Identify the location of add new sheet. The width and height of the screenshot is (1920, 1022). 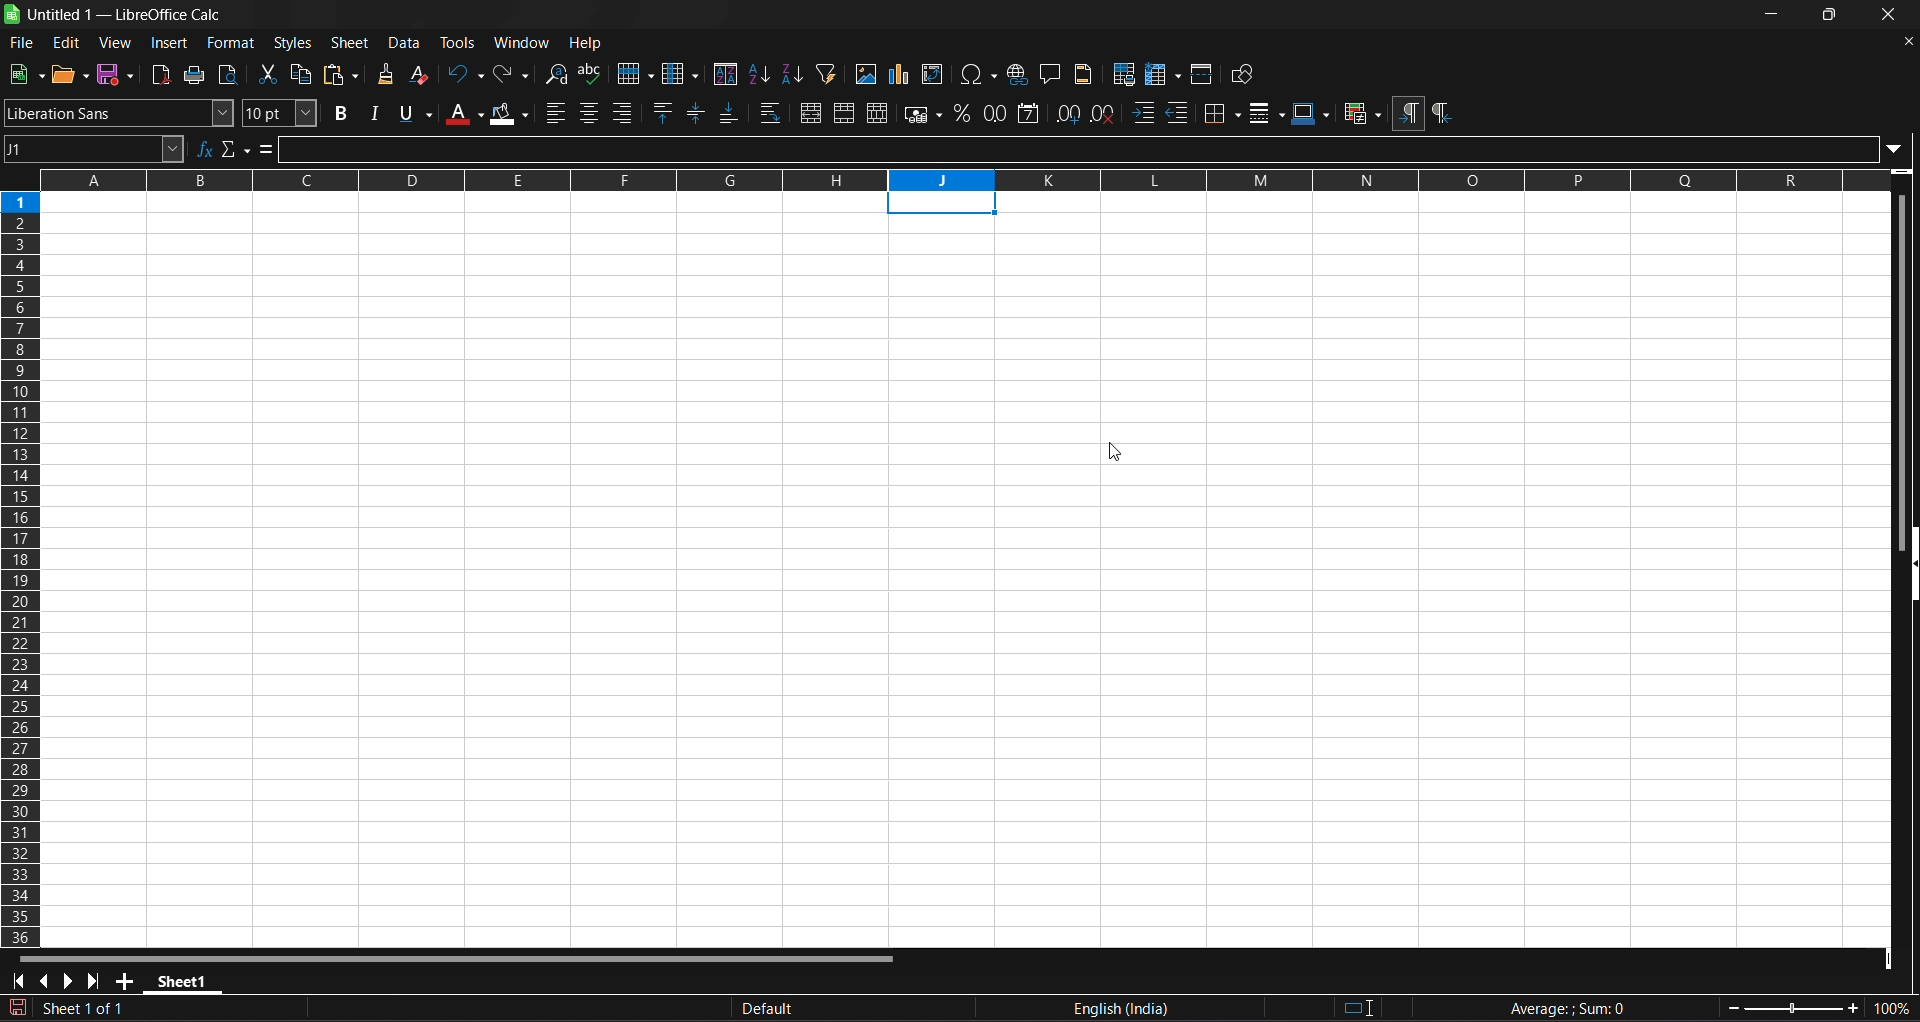
(125, 980).